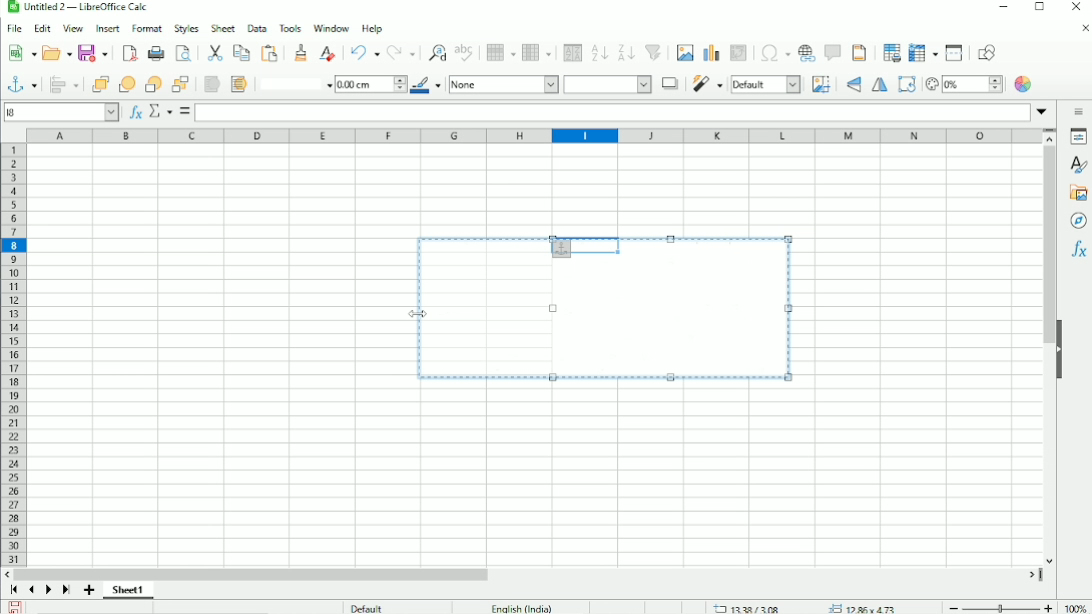  Describe the element at coordinates (181, 83) in the screenshot. I see `Send to back` at that location.